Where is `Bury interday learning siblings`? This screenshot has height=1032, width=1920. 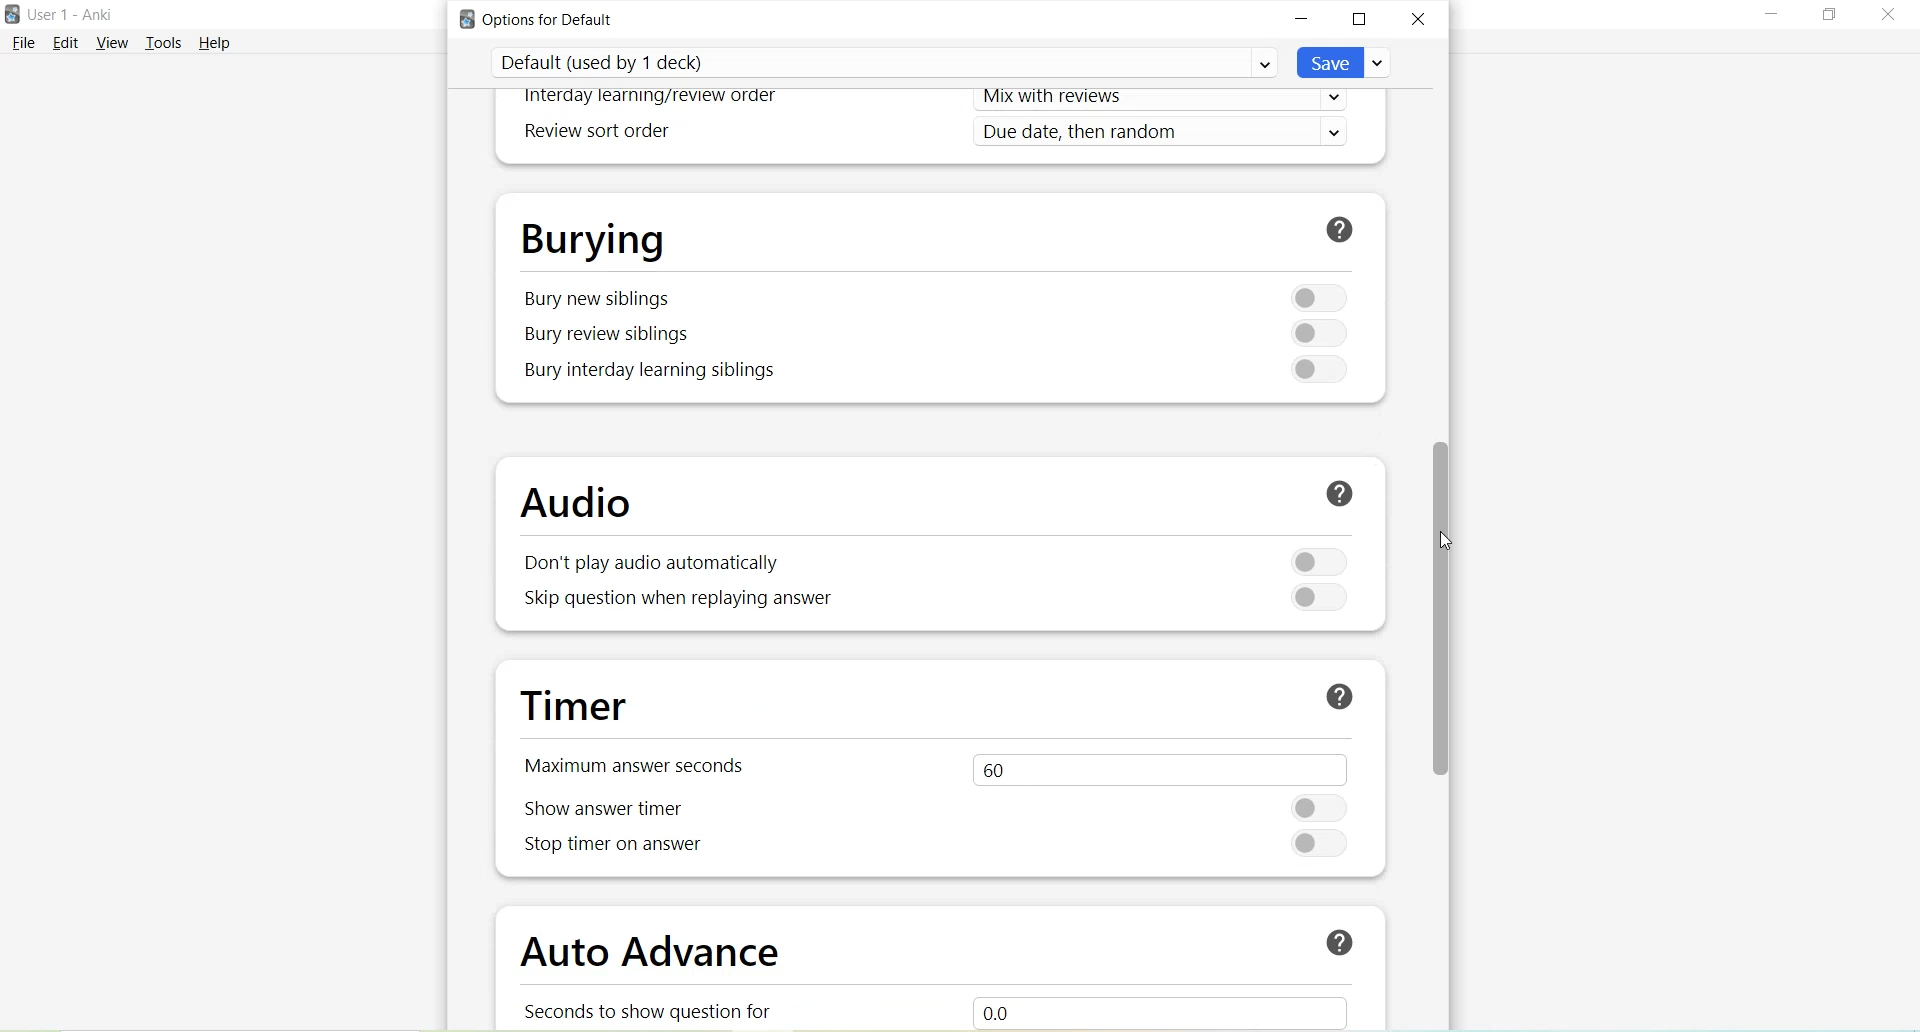
Bury interday learning siblings is located at coordinates (653, 371).